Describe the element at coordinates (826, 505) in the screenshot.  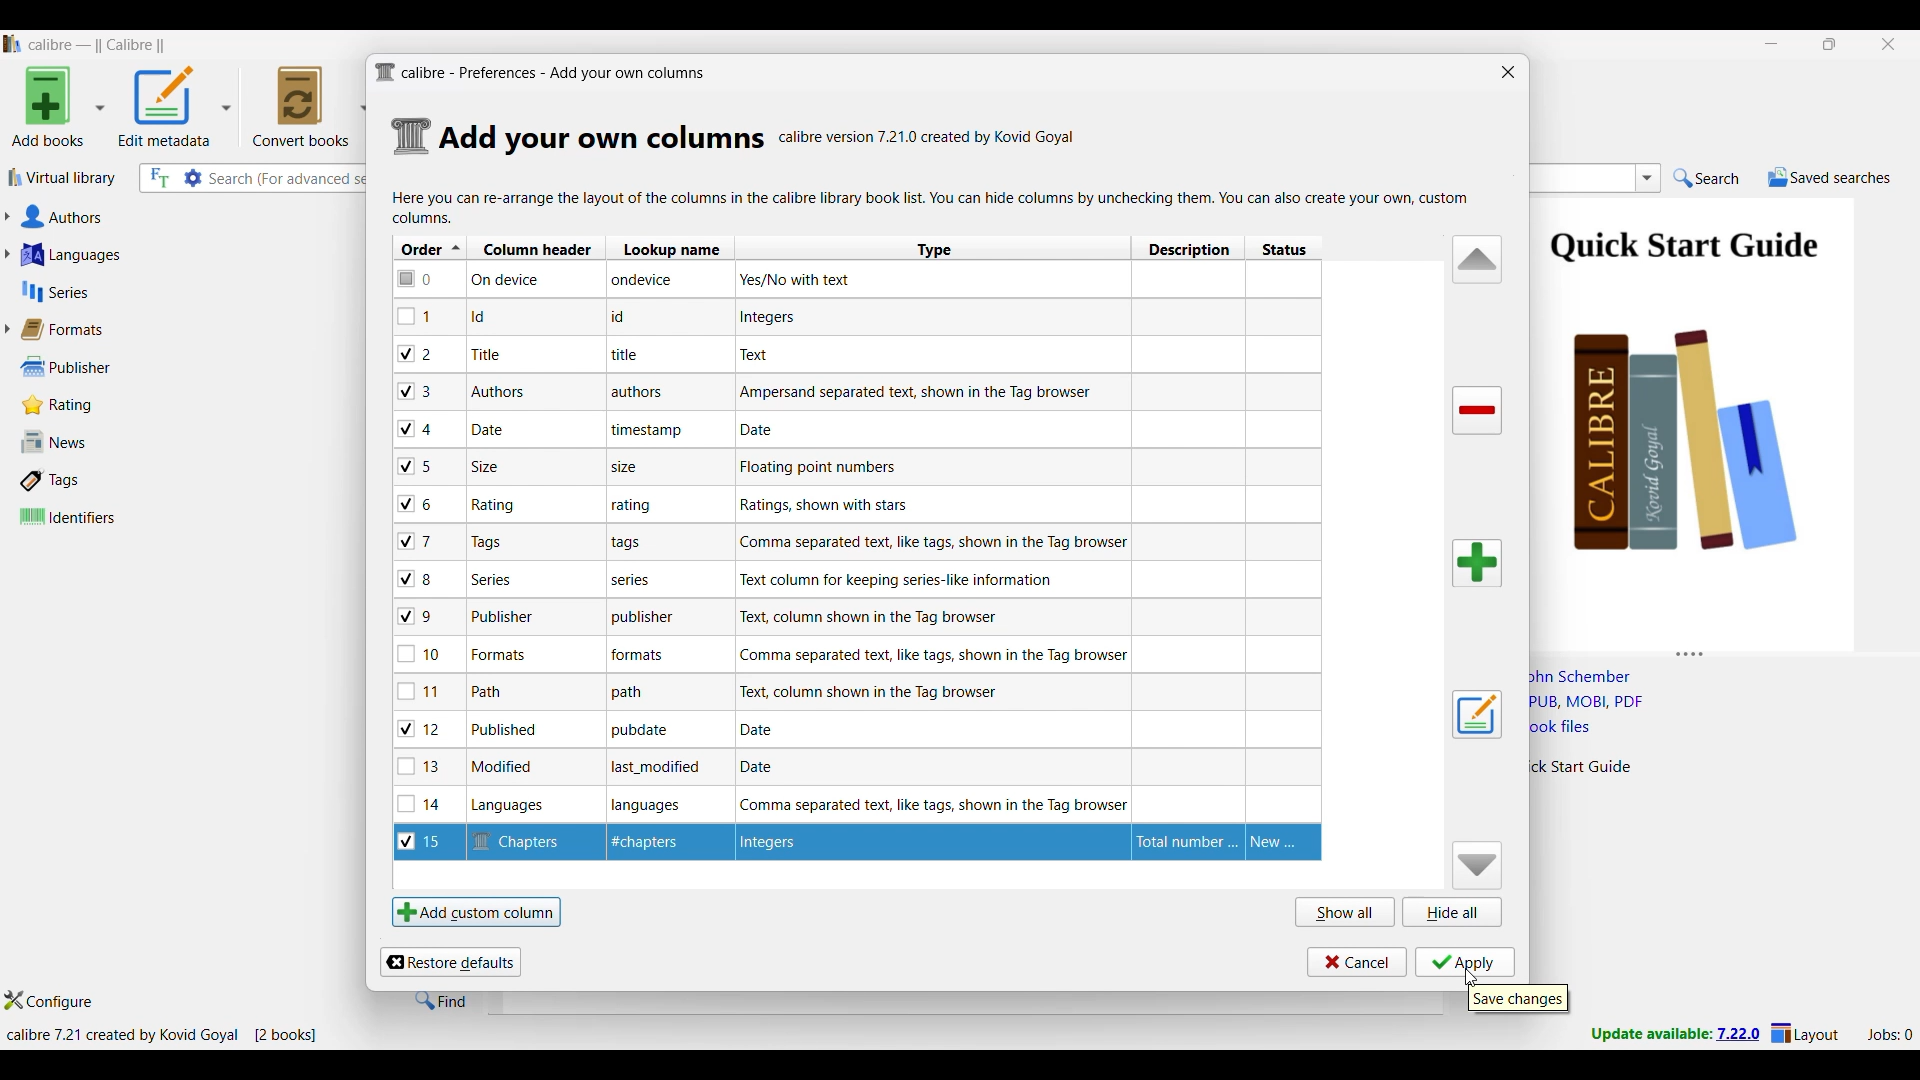
I see `Explanation` at that location.